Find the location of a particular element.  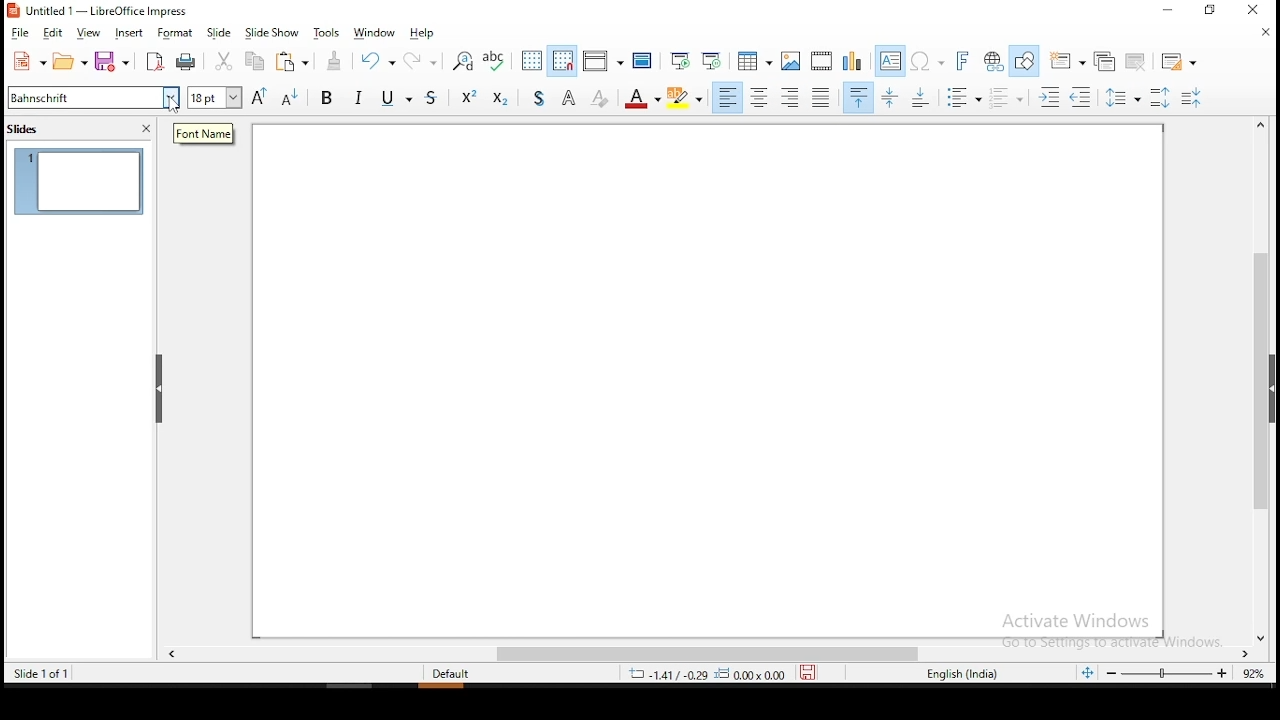

help is located at coordinates (423, 34).